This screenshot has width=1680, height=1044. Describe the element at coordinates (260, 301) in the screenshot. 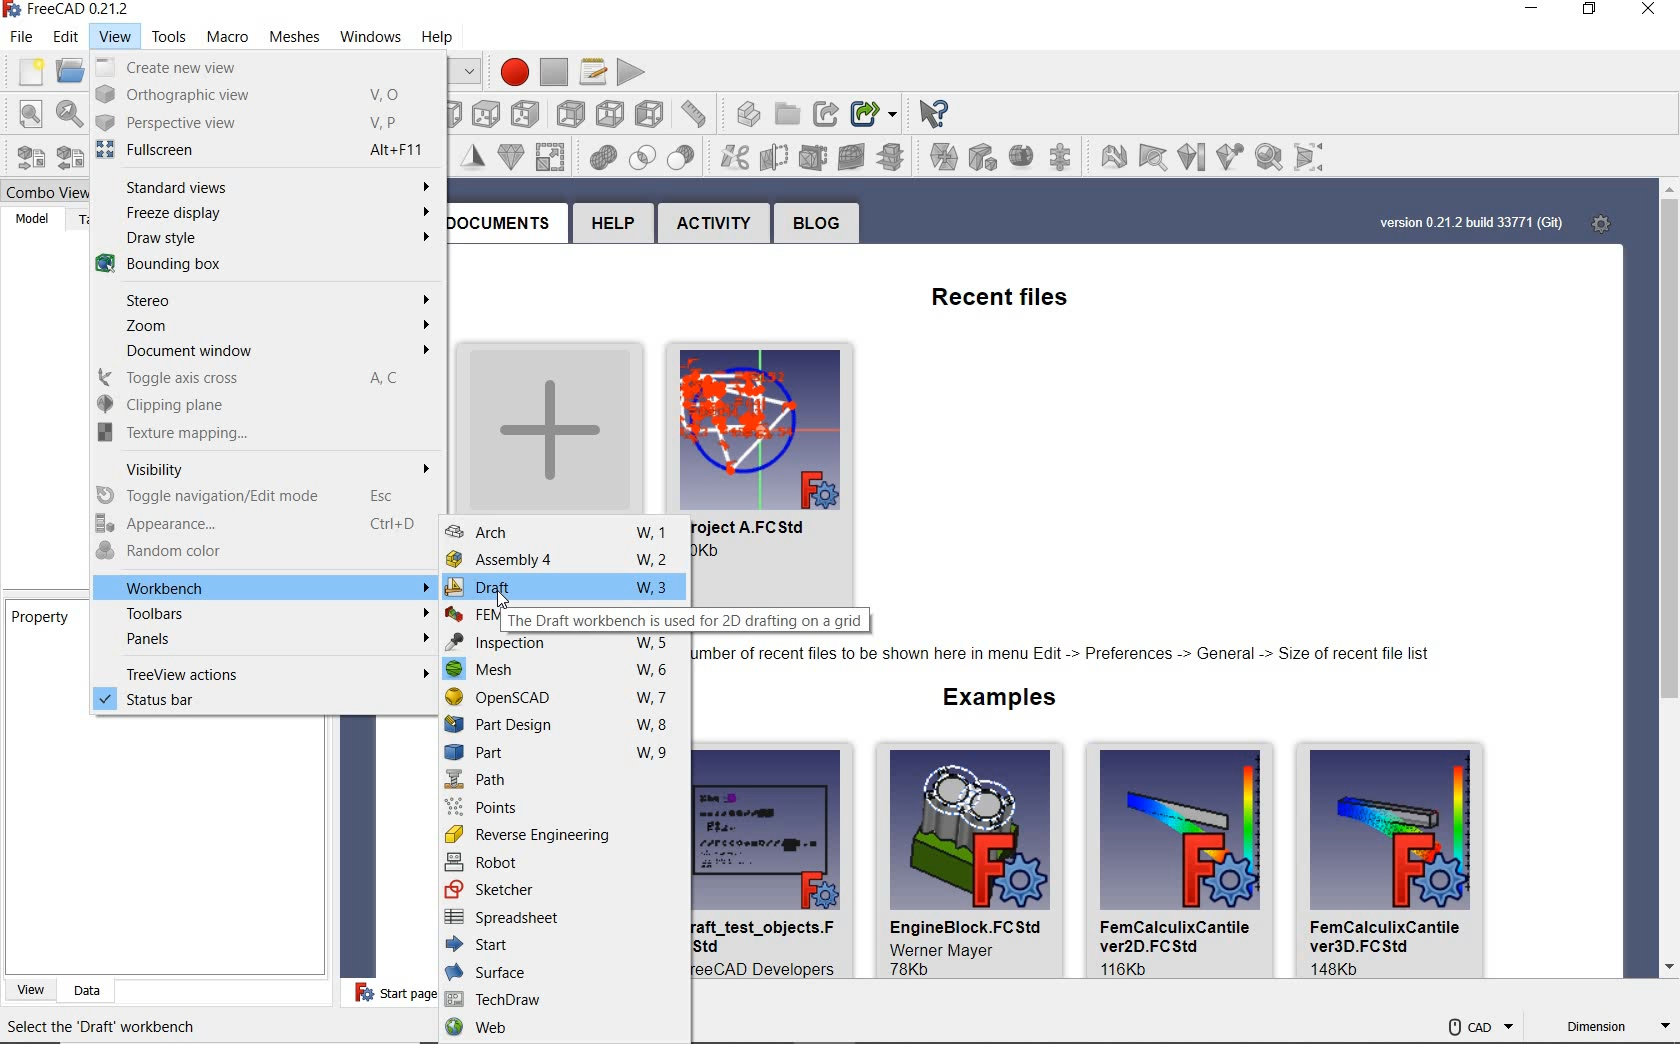

I see `stereo` at that location.